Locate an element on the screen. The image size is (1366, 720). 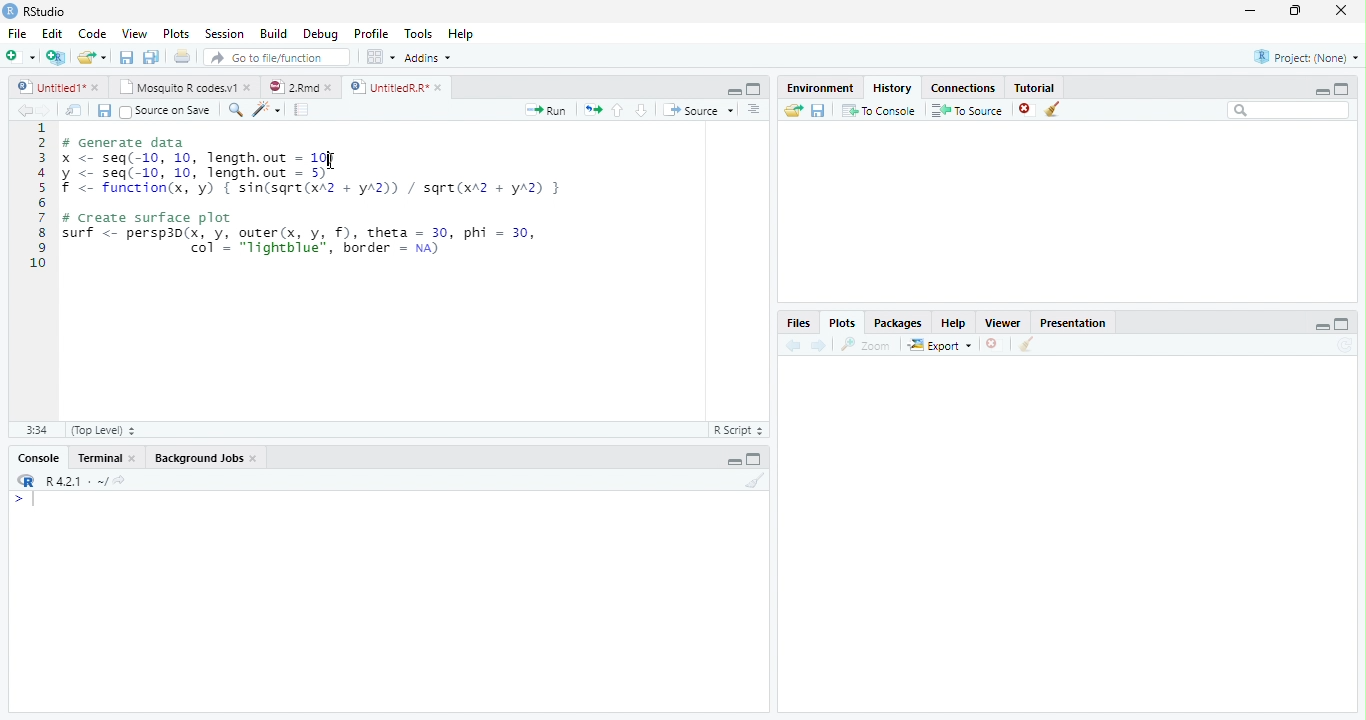
Refresh current plot is located at coordinates (1347, 345).